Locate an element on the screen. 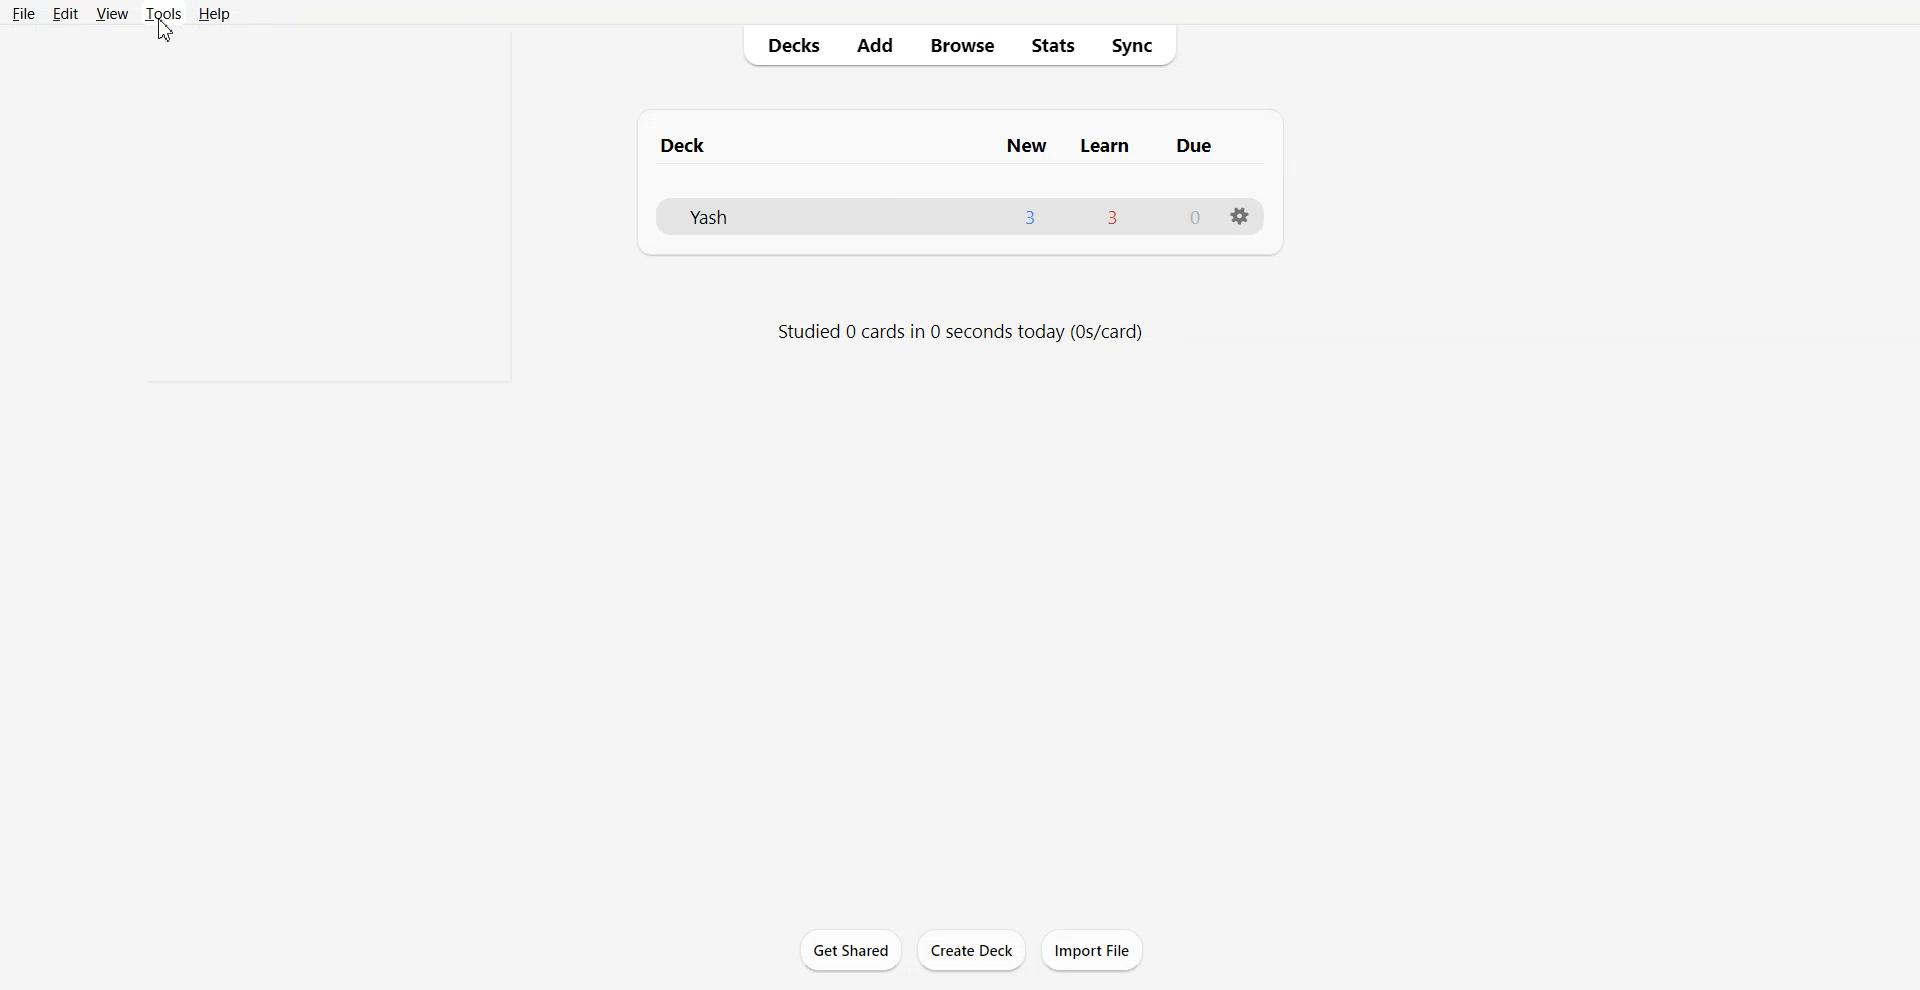 This screenshot has height=990, width=1920. Decks is located at coordinates (787, 46).